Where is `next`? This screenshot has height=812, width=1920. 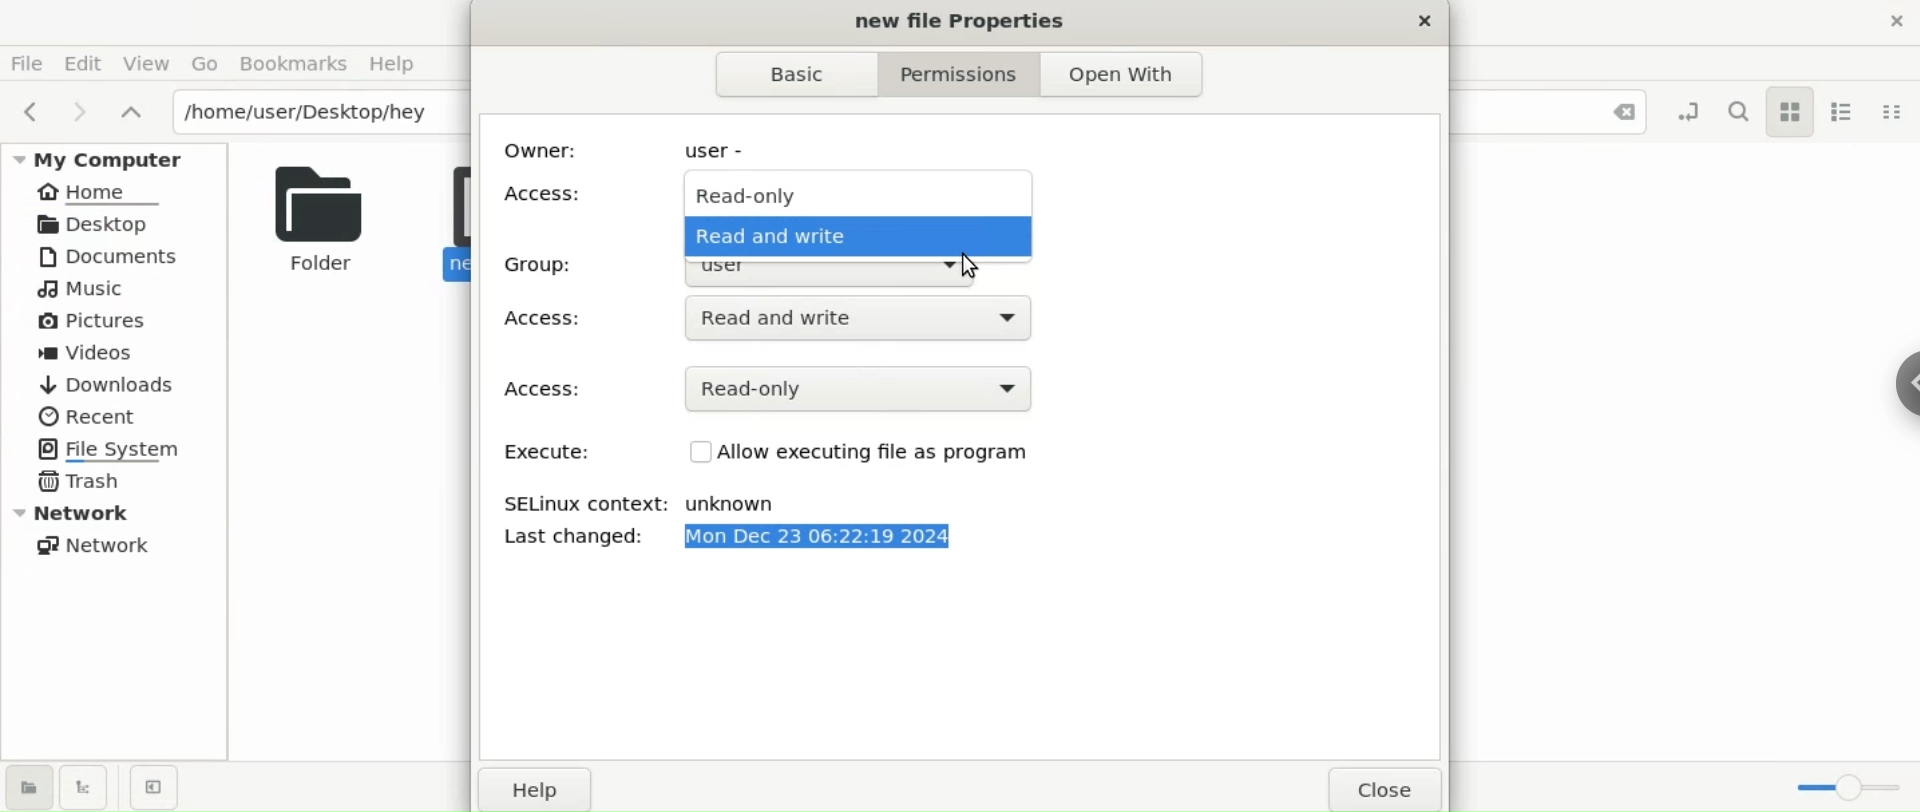
next is located at coordinates (76, 110).